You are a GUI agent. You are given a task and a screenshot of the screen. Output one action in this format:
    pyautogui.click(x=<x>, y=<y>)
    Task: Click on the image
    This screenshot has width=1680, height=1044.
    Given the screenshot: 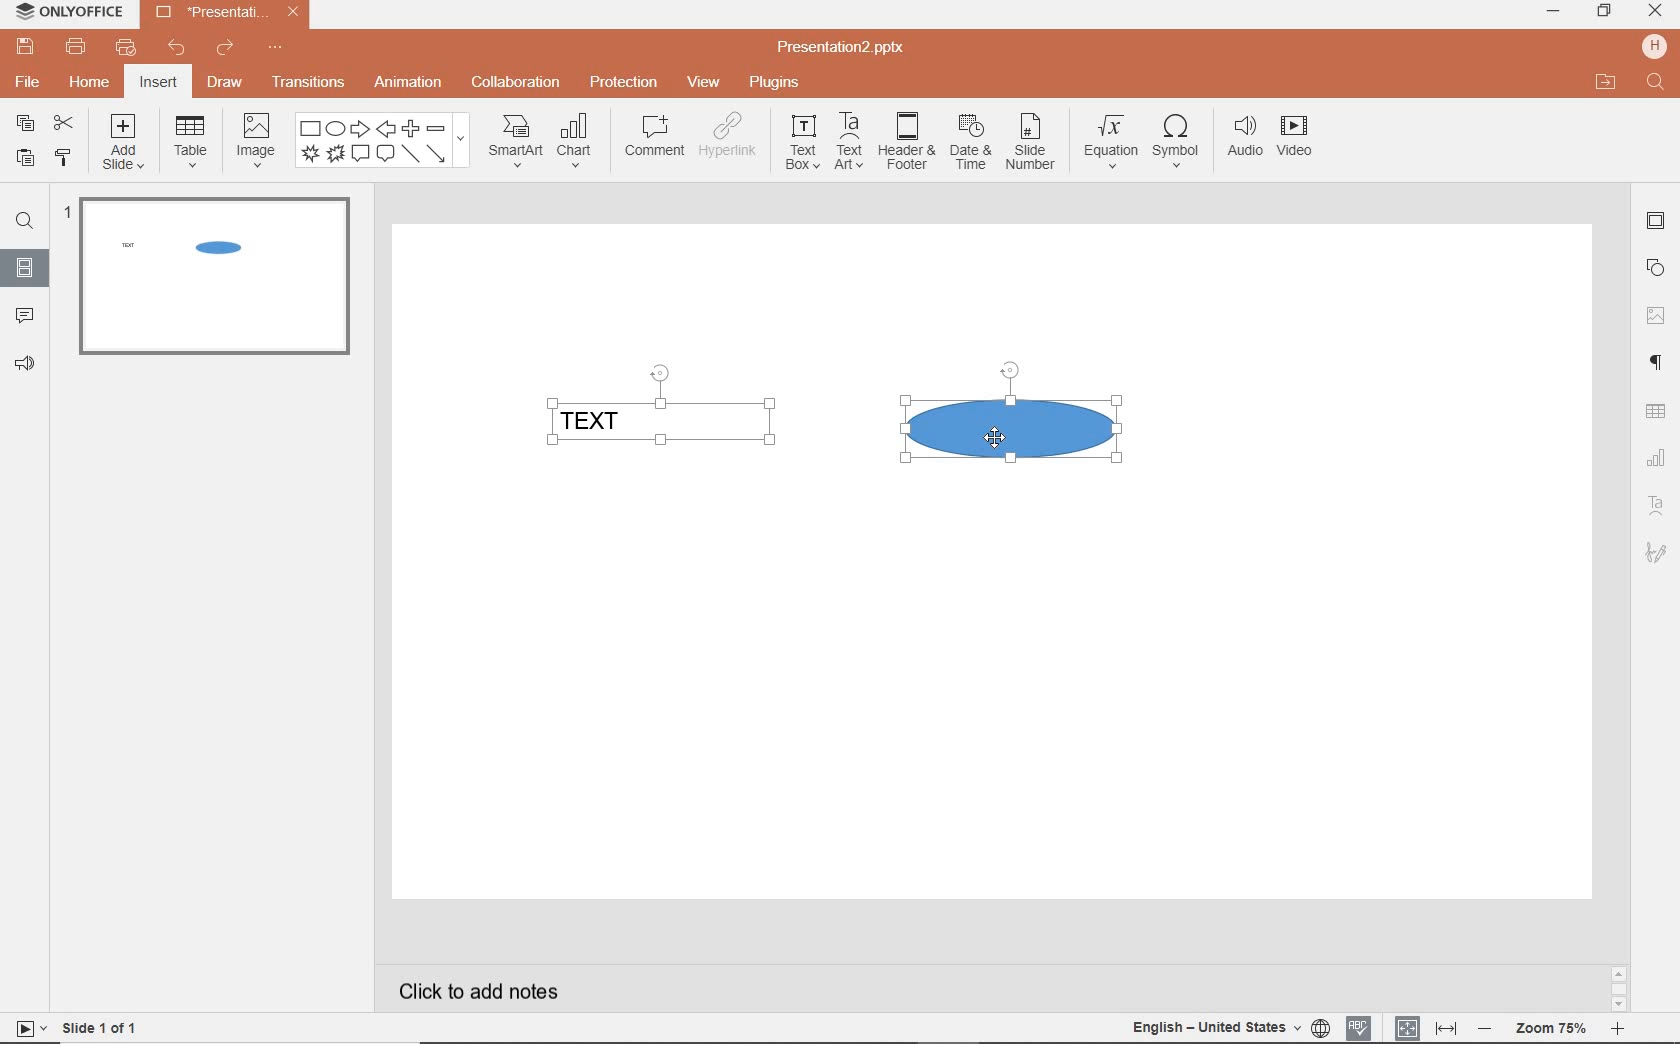 What is the action you would take?
    pyautogui.click(x=253, y=139)
    